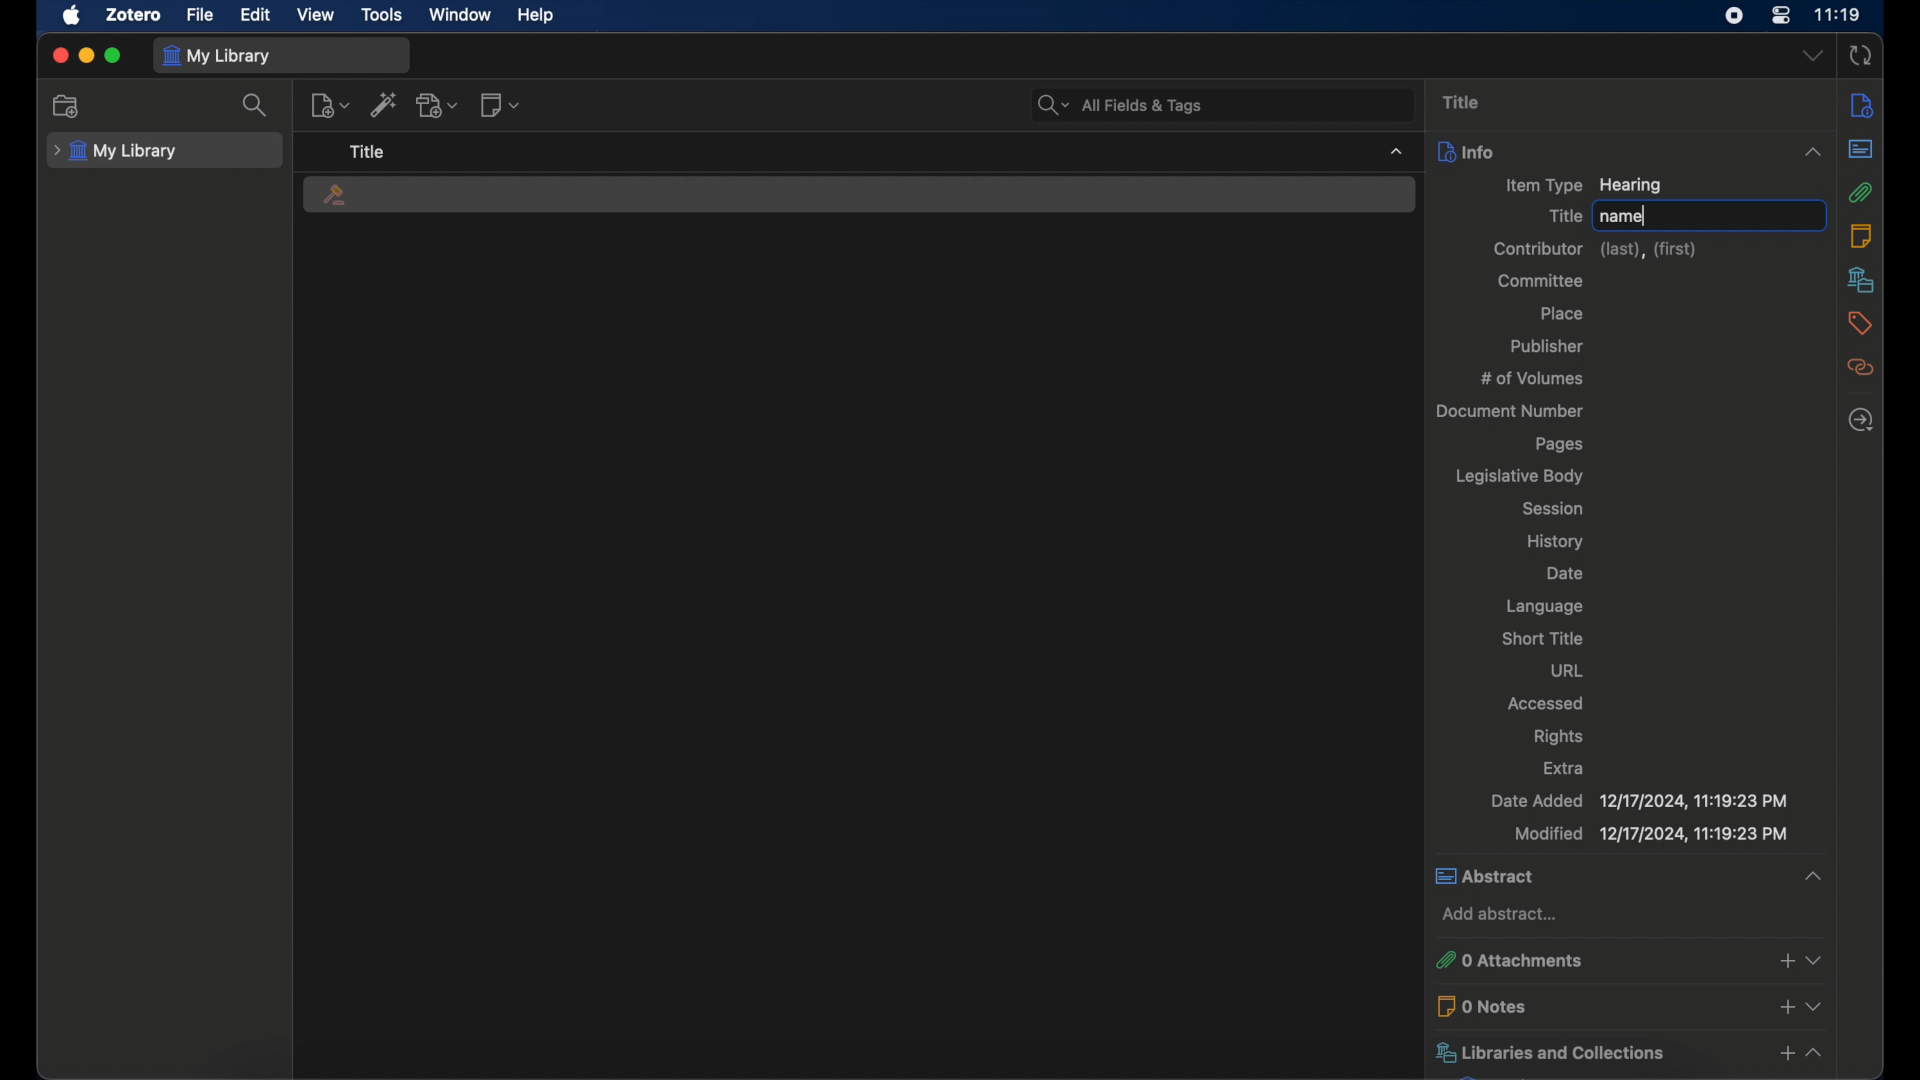  I want to click on time, so click(1836, 14).